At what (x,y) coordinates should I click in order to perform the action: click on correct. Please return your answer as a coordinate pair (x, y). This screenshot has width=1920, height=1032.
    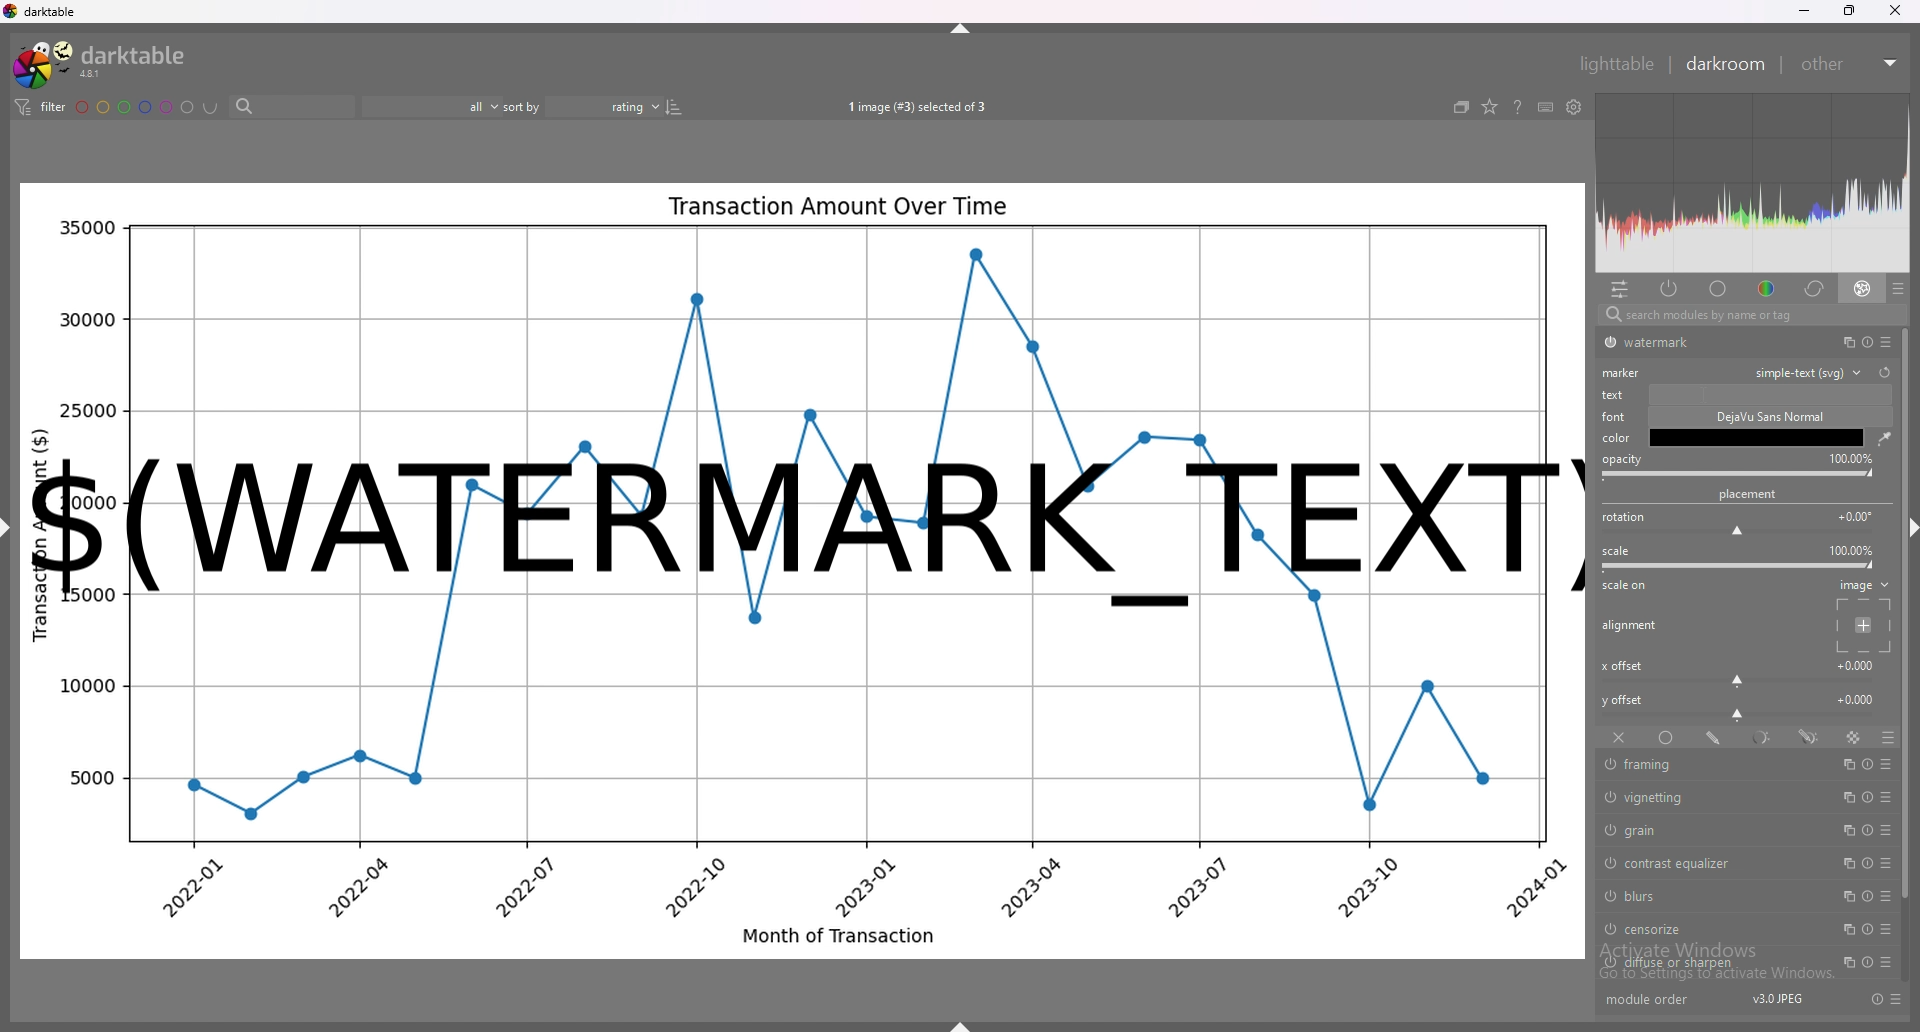
    Looking at the image, I should click on (1812, 289).